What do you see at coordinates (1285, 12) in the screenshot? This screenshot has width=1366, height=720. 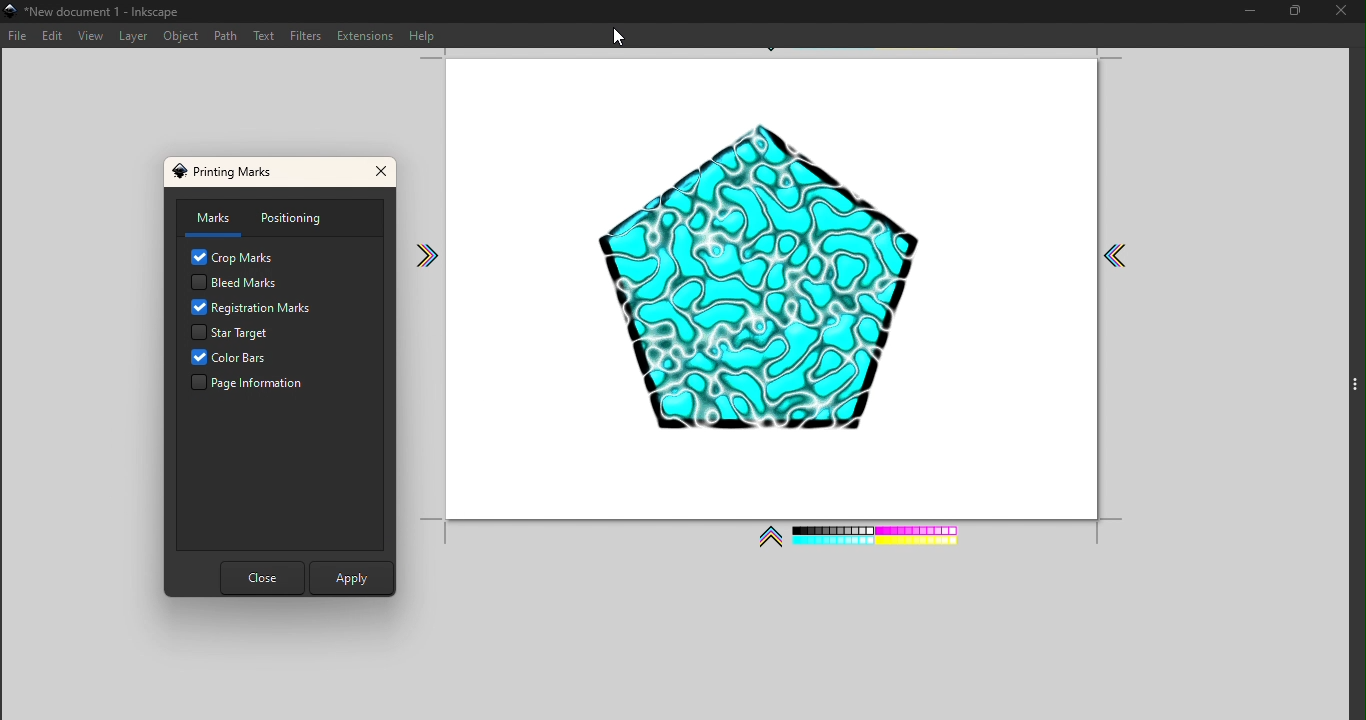 I see `Maximize` at bounding box center [1285, 12].